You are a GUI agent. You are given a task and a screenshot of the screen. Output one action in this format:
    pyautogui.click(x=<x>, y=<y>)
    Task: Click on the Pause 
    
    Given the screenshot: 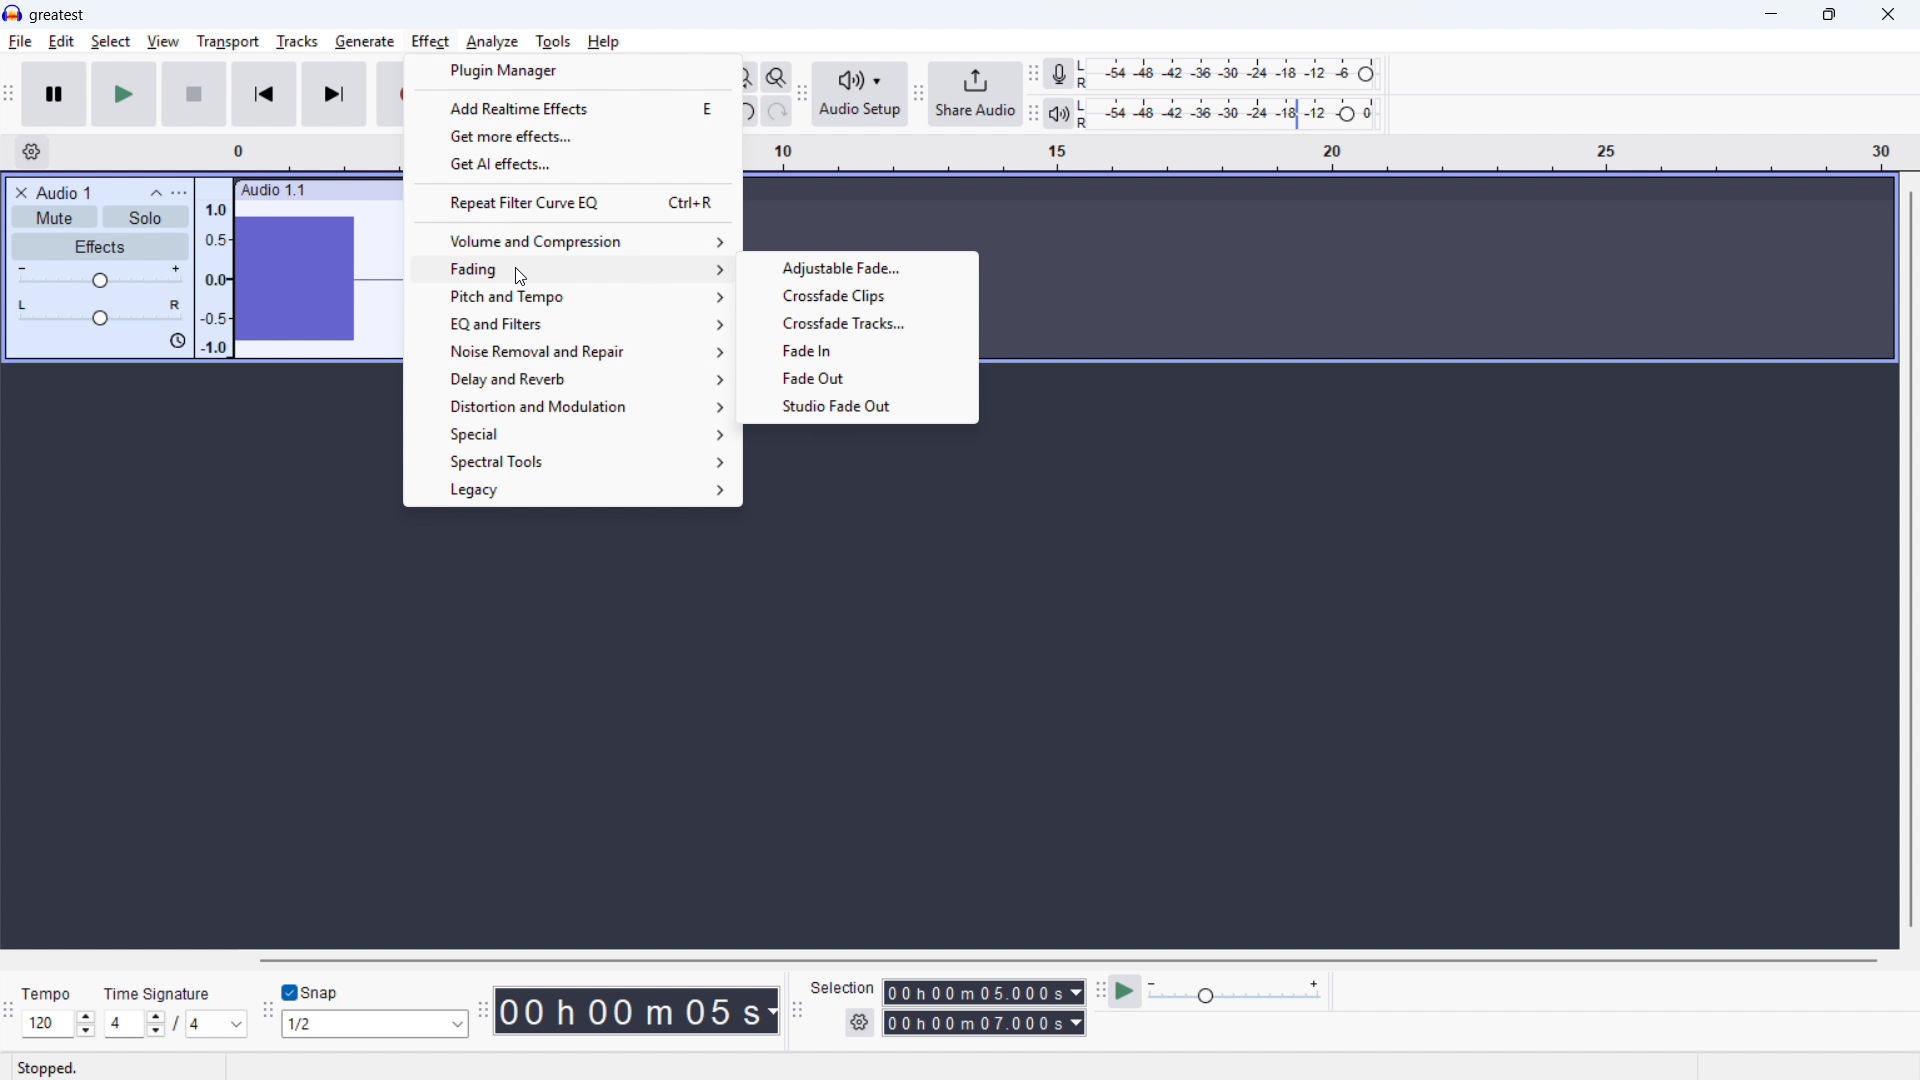 What is the action you would take?
    pyautogui.click(x=54, y=94)
    